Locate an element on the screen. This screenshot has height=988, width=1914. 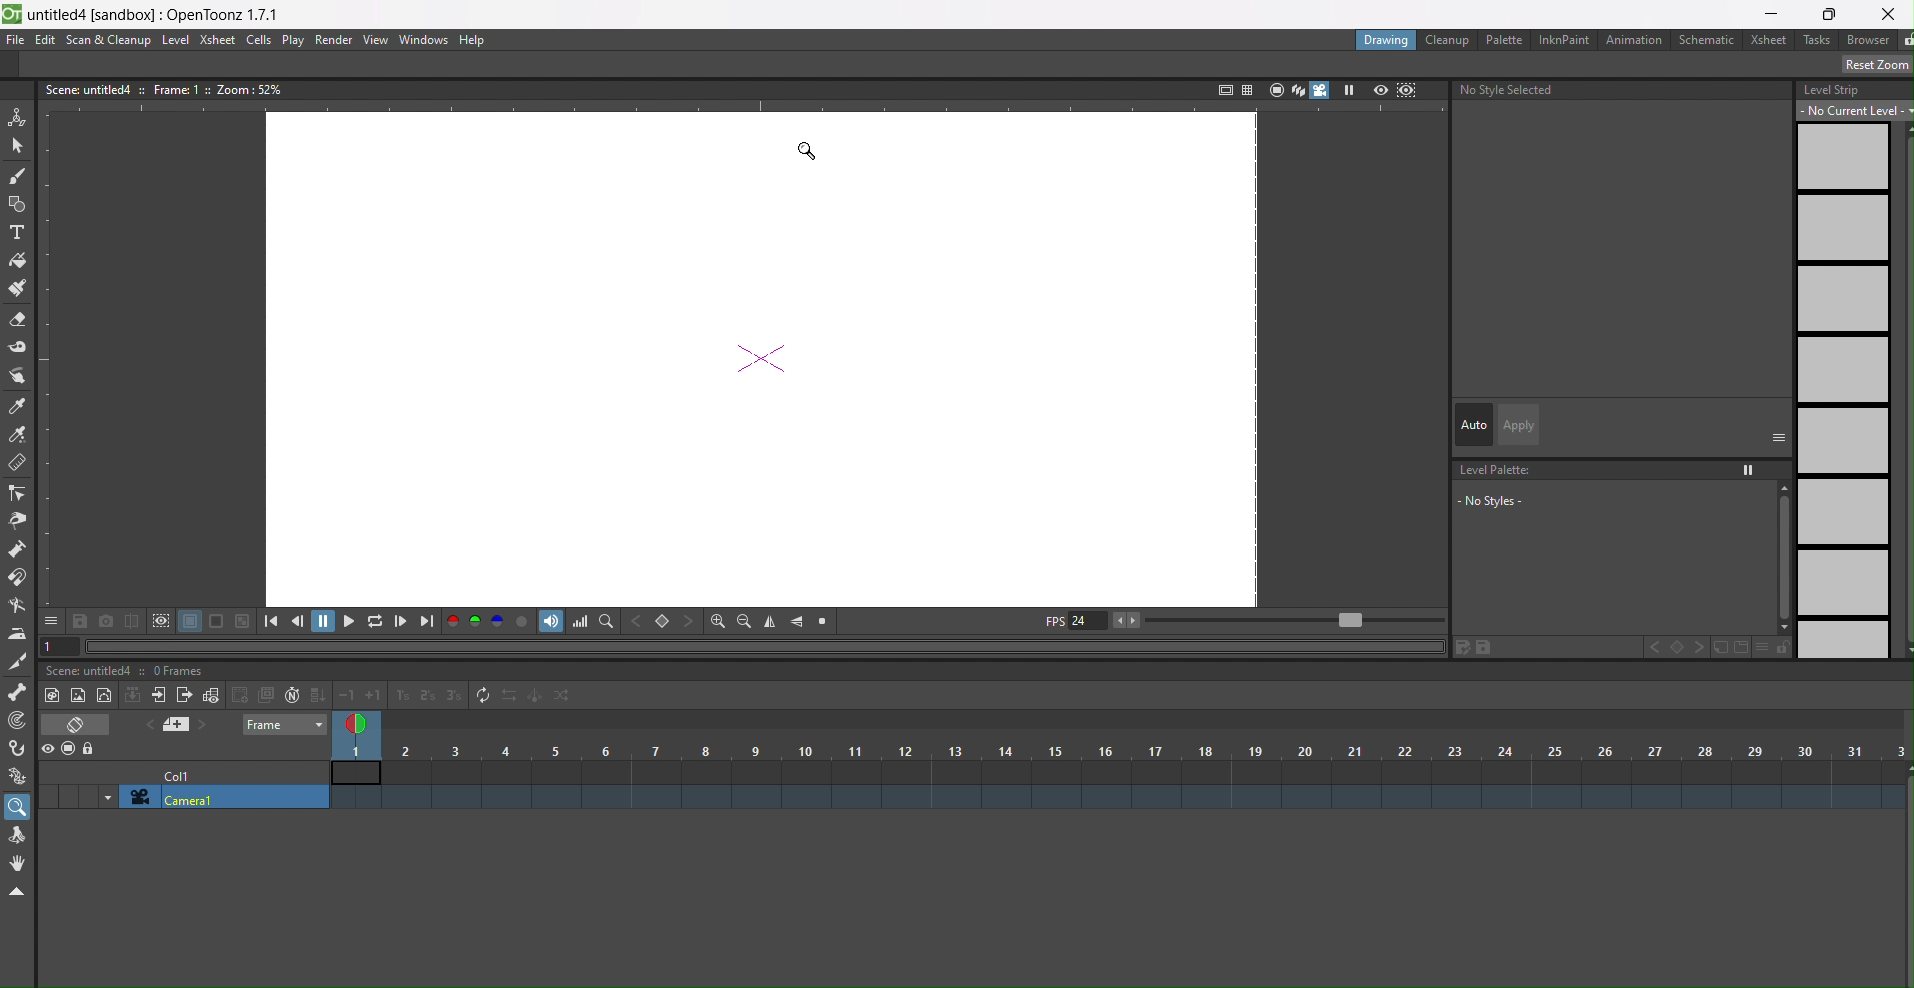
new frame is located at coordinates (212, 695).